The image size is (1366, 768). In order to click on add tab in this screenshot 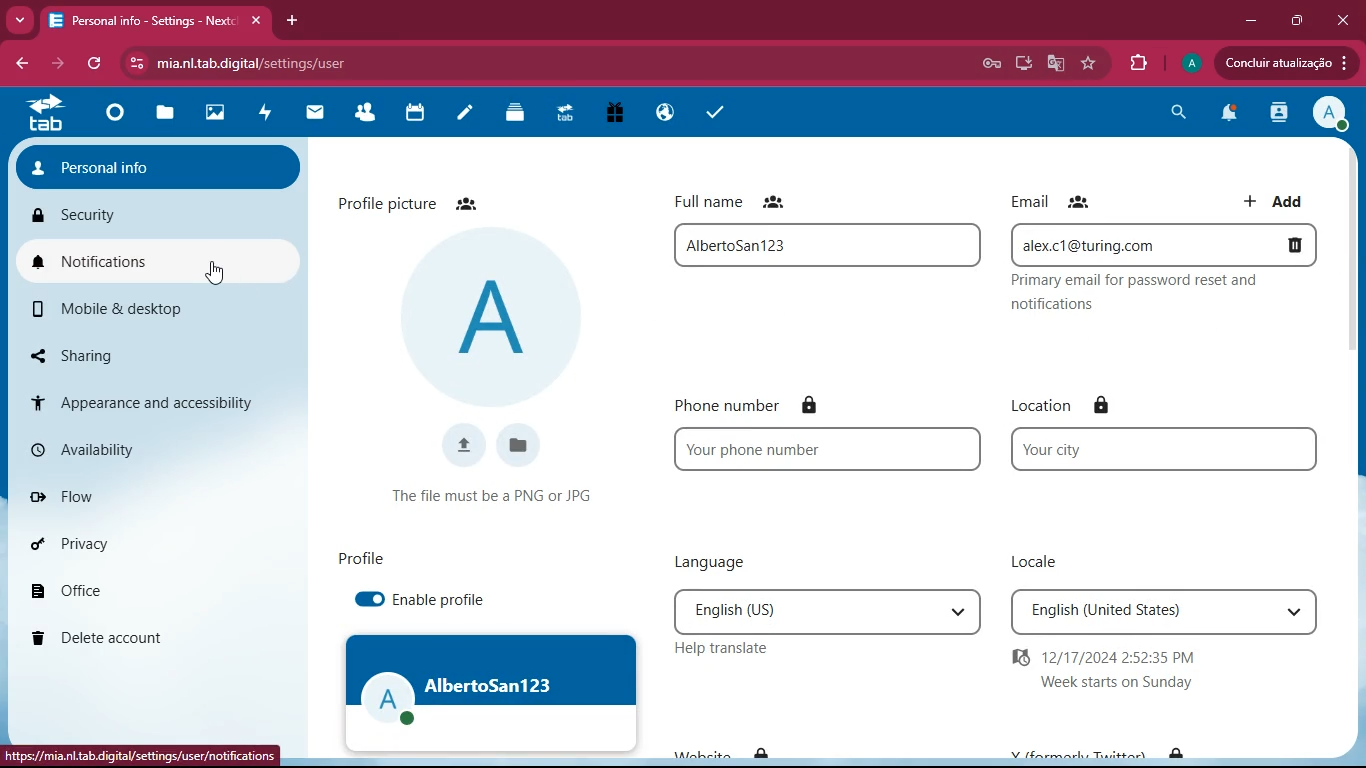, I will do `click(292, 20)`.